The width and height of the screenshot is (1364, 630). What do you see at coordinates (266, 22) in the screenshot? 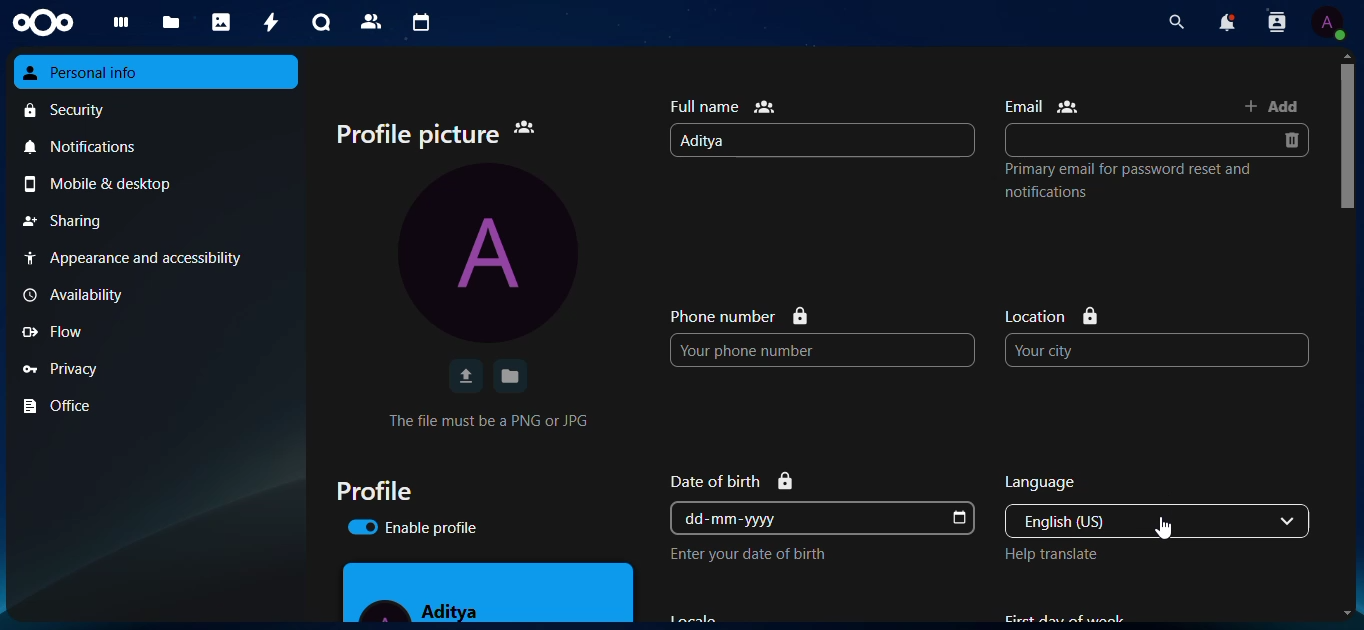
I see `activity` at bounding box center [266, 22].